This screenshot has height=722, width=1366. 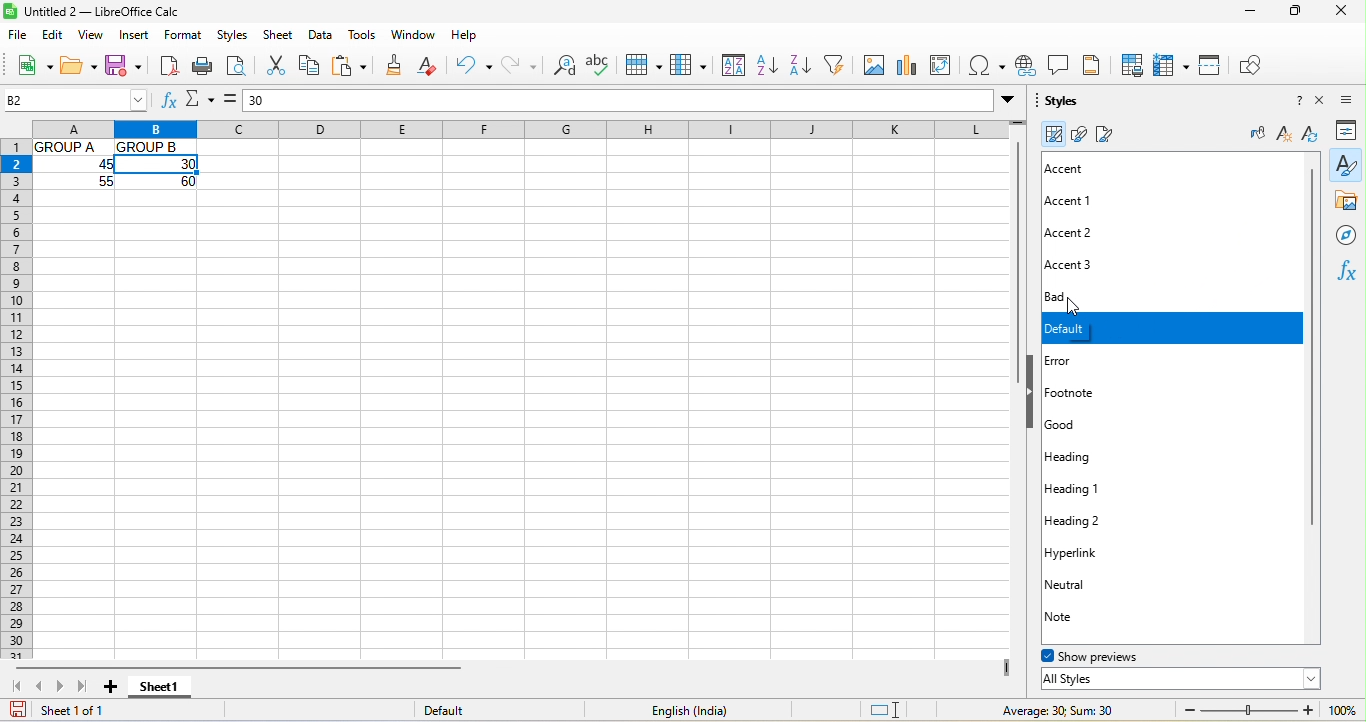 What do you see at coordinates (469, 709) in the screenshot?
I see `default` at bounding box center [469, 709].